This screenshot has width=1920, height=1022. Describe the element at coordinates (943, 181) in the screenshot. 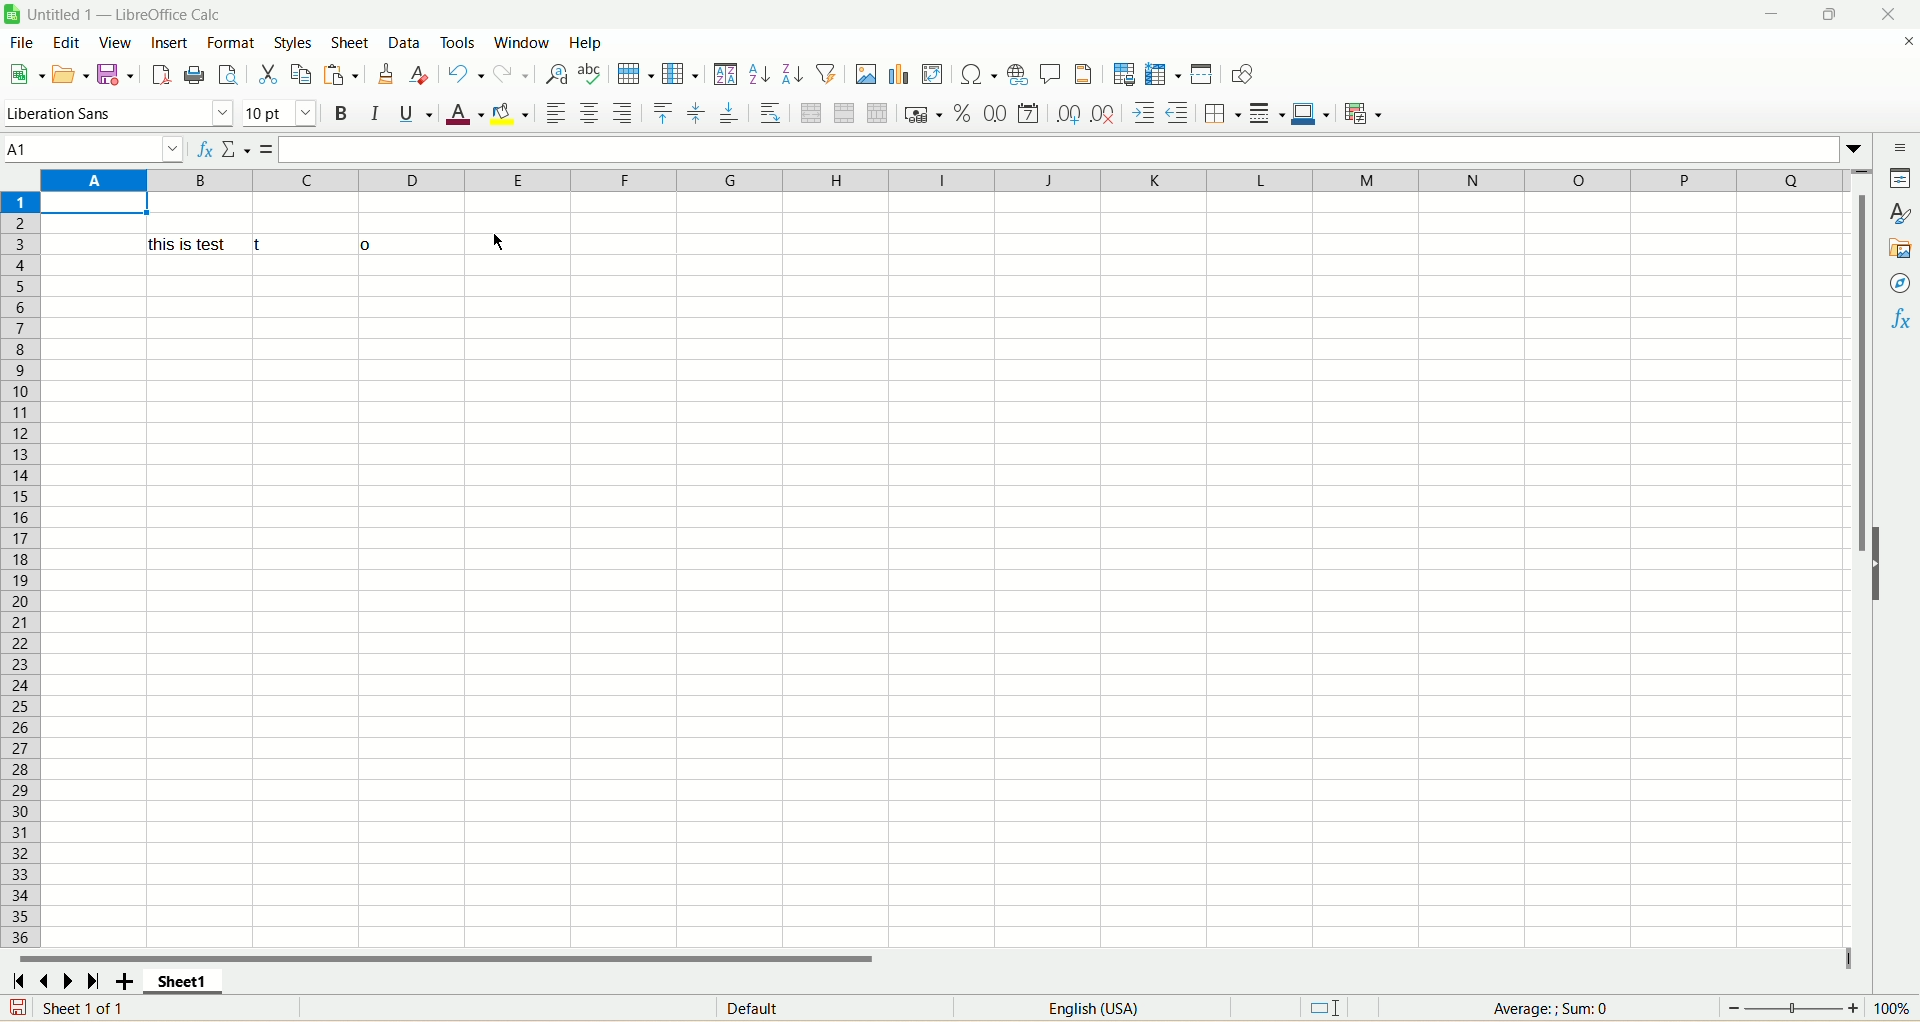

I see `column` at that location.